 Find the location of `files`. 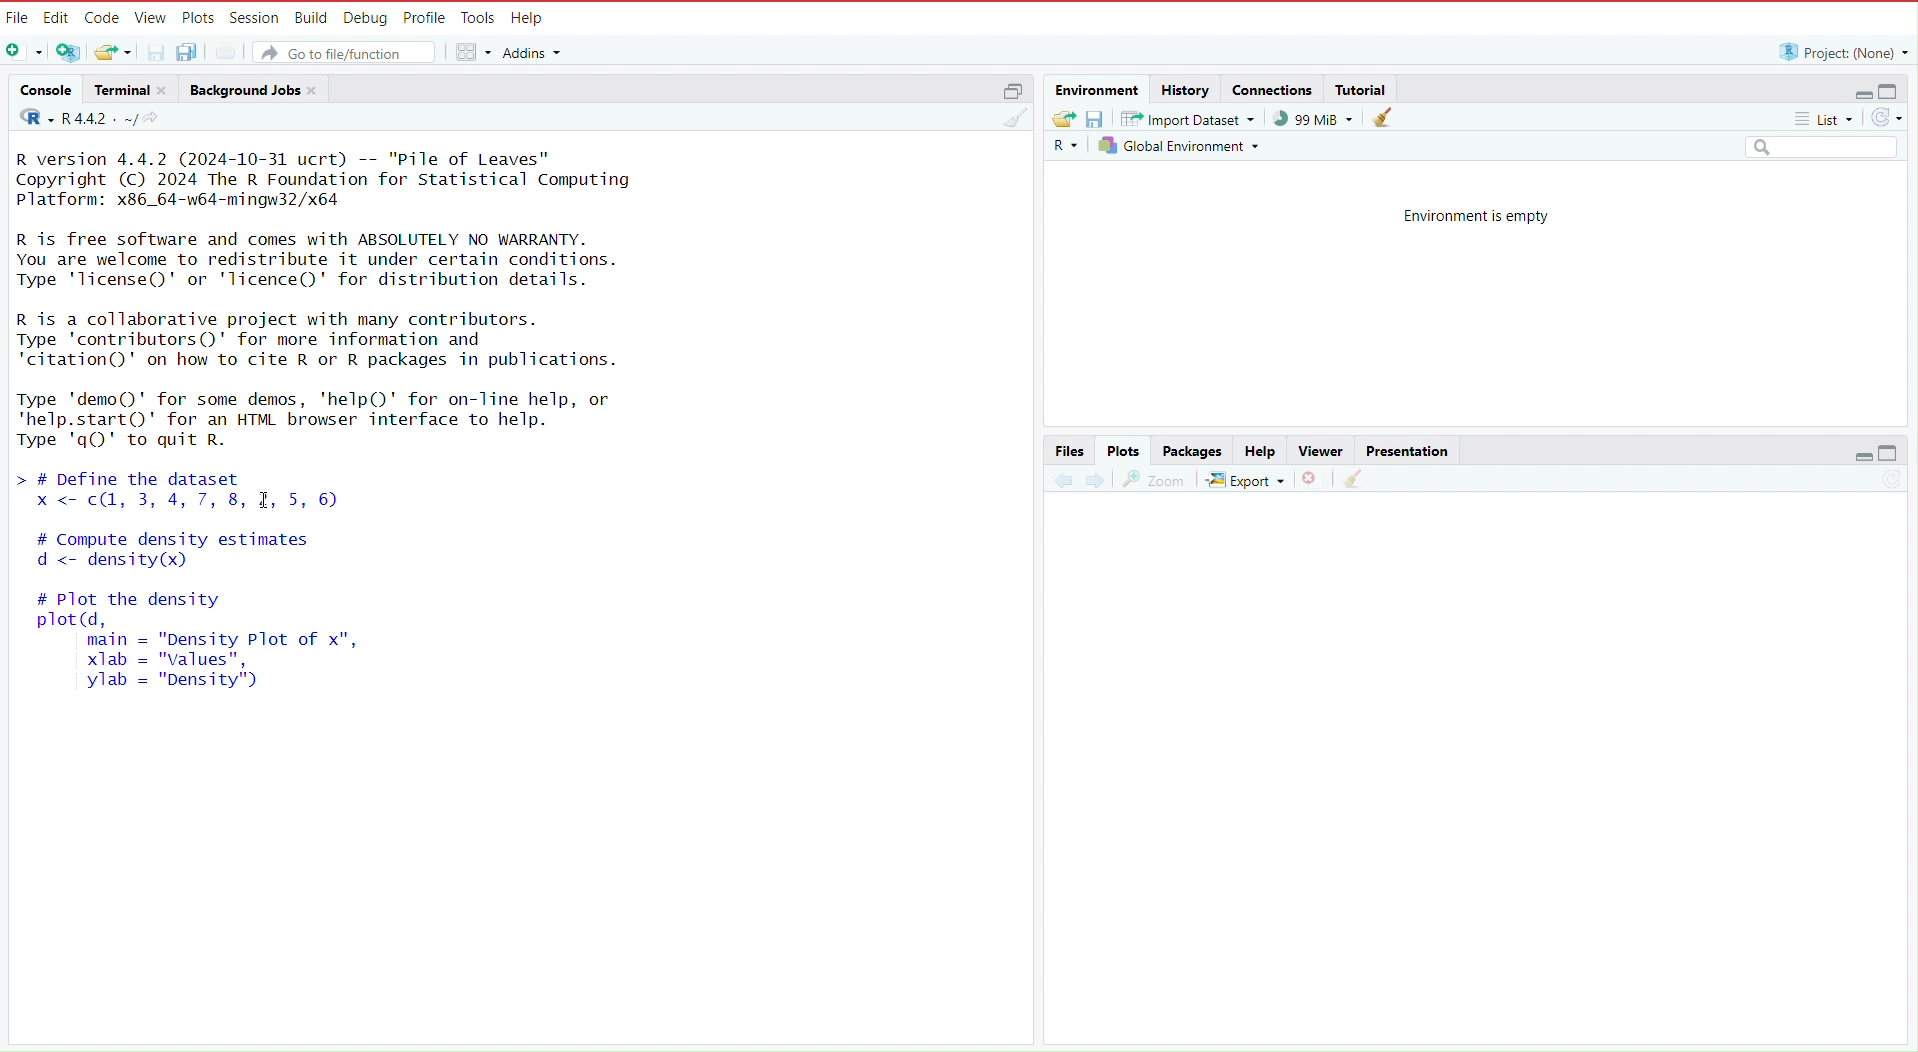

files is located at coordinates (1070, 449).